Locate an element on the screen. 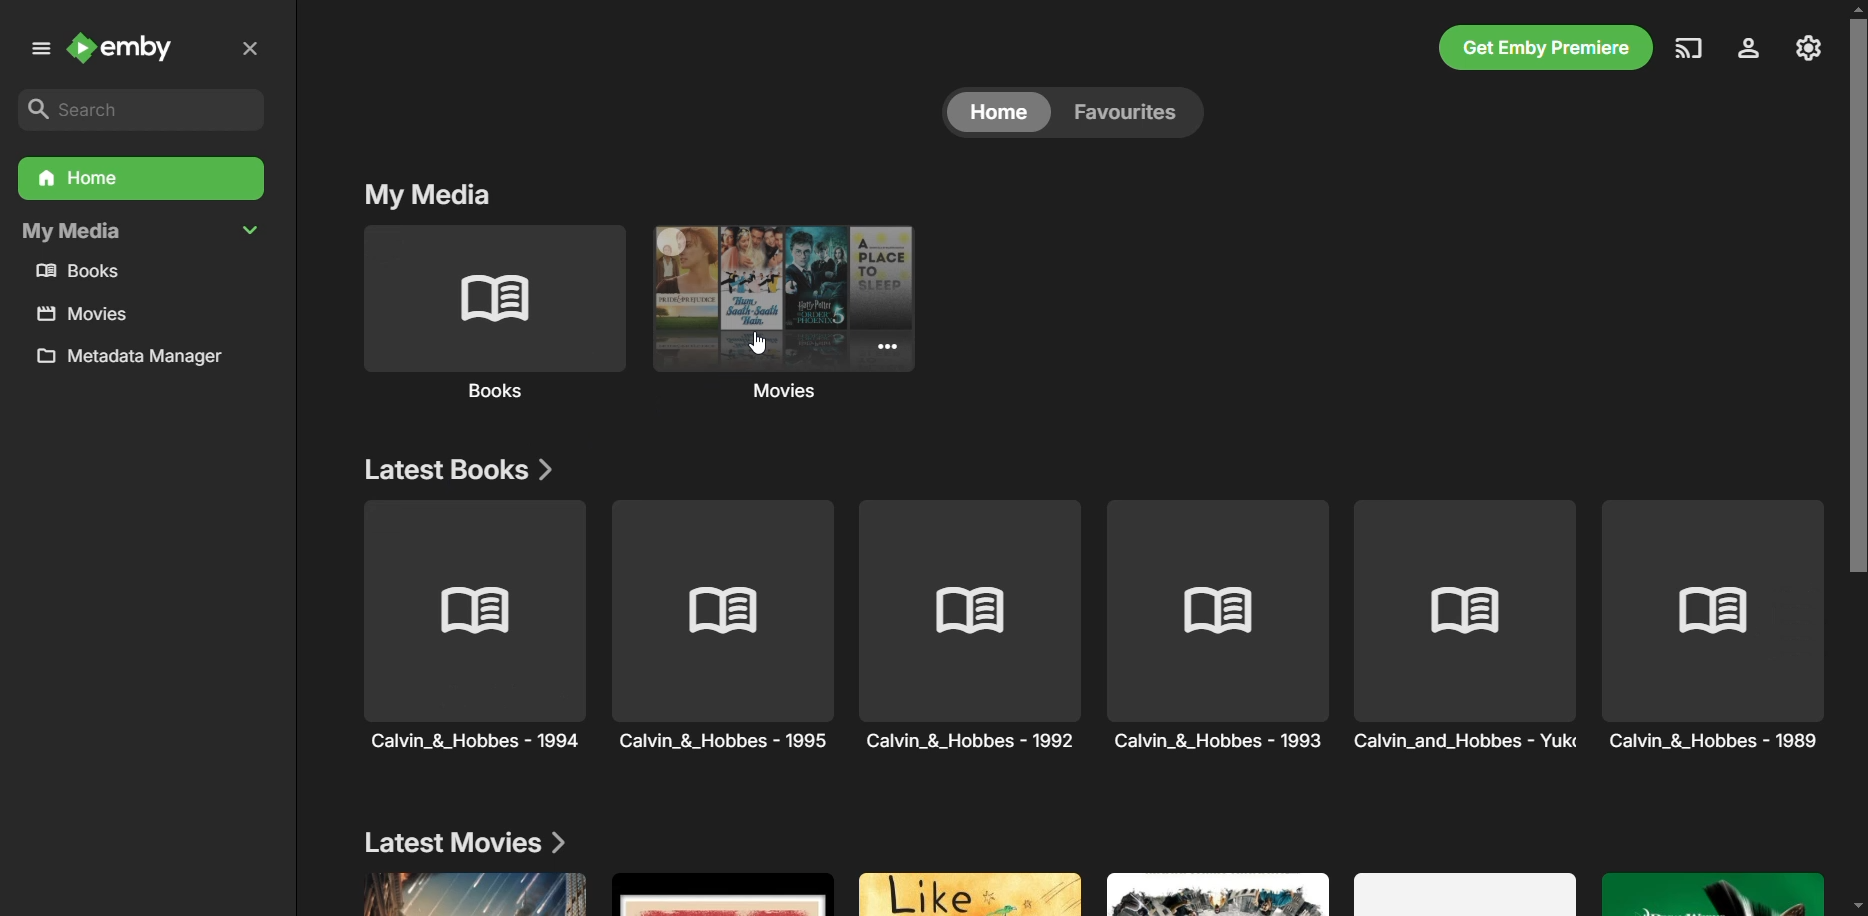   is located at coordinates (76, 230).